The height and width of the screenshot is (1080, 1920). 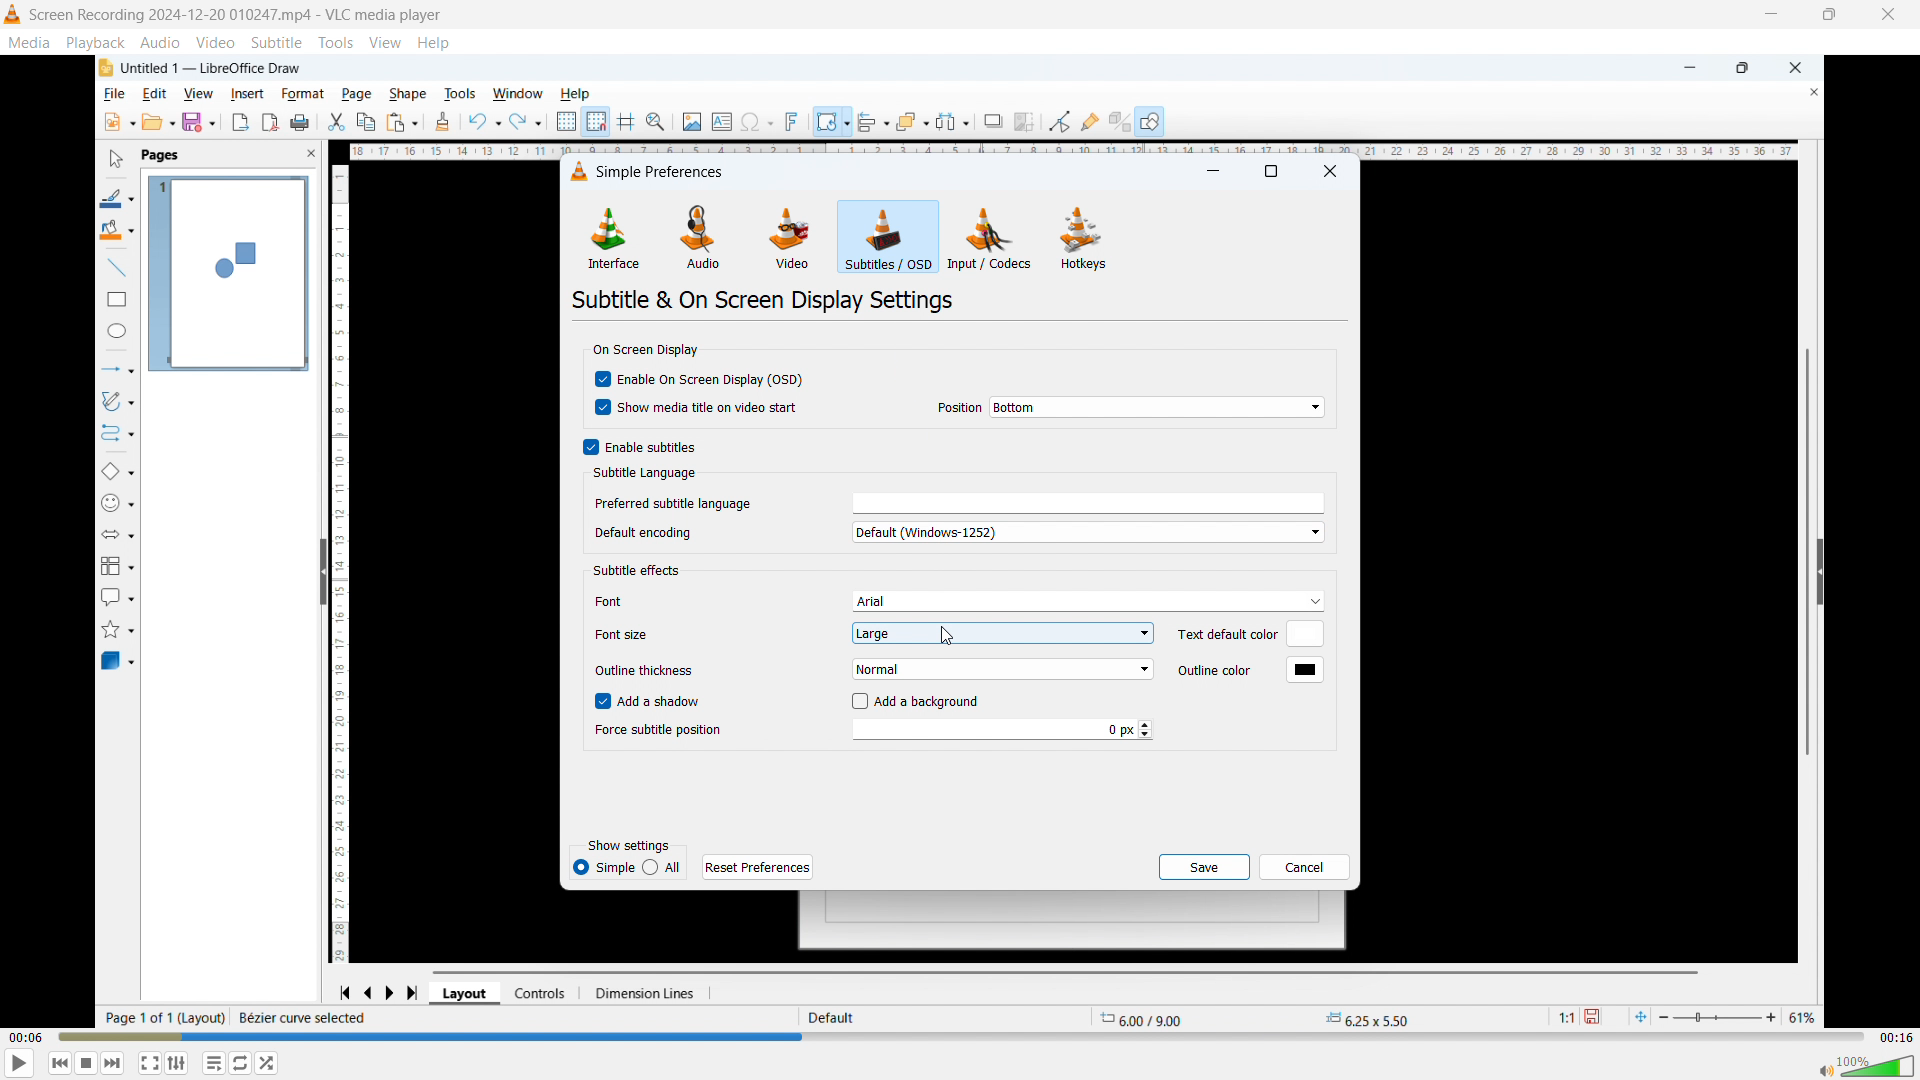 What do you see at coordinates (87, 1063) in the screenshot?
I see `Stop playing ` at bounding box center [87, 1063].